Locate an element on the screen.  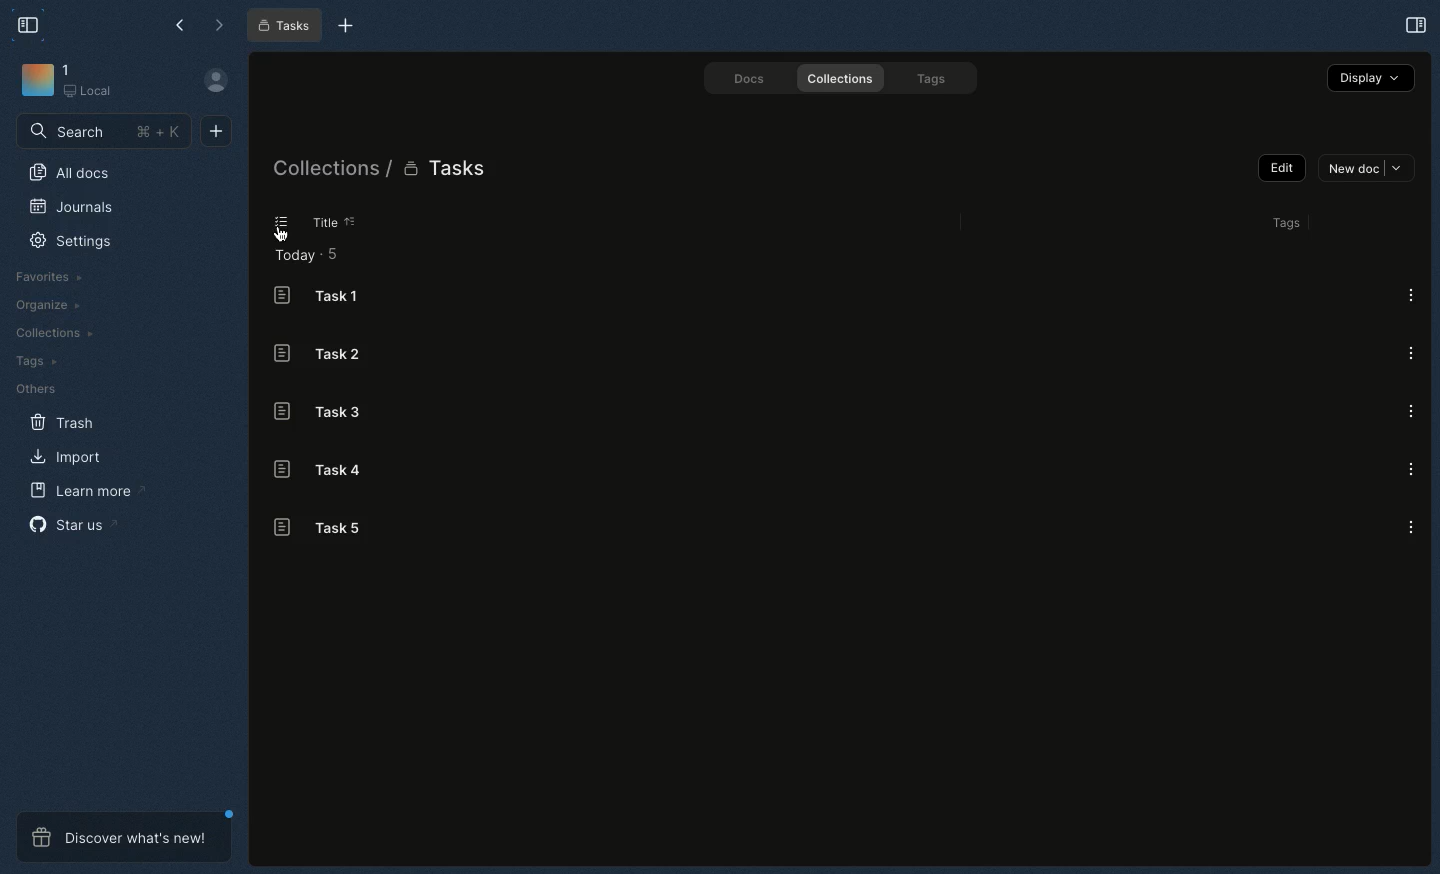
Options is located at coordinates (1409, 410).